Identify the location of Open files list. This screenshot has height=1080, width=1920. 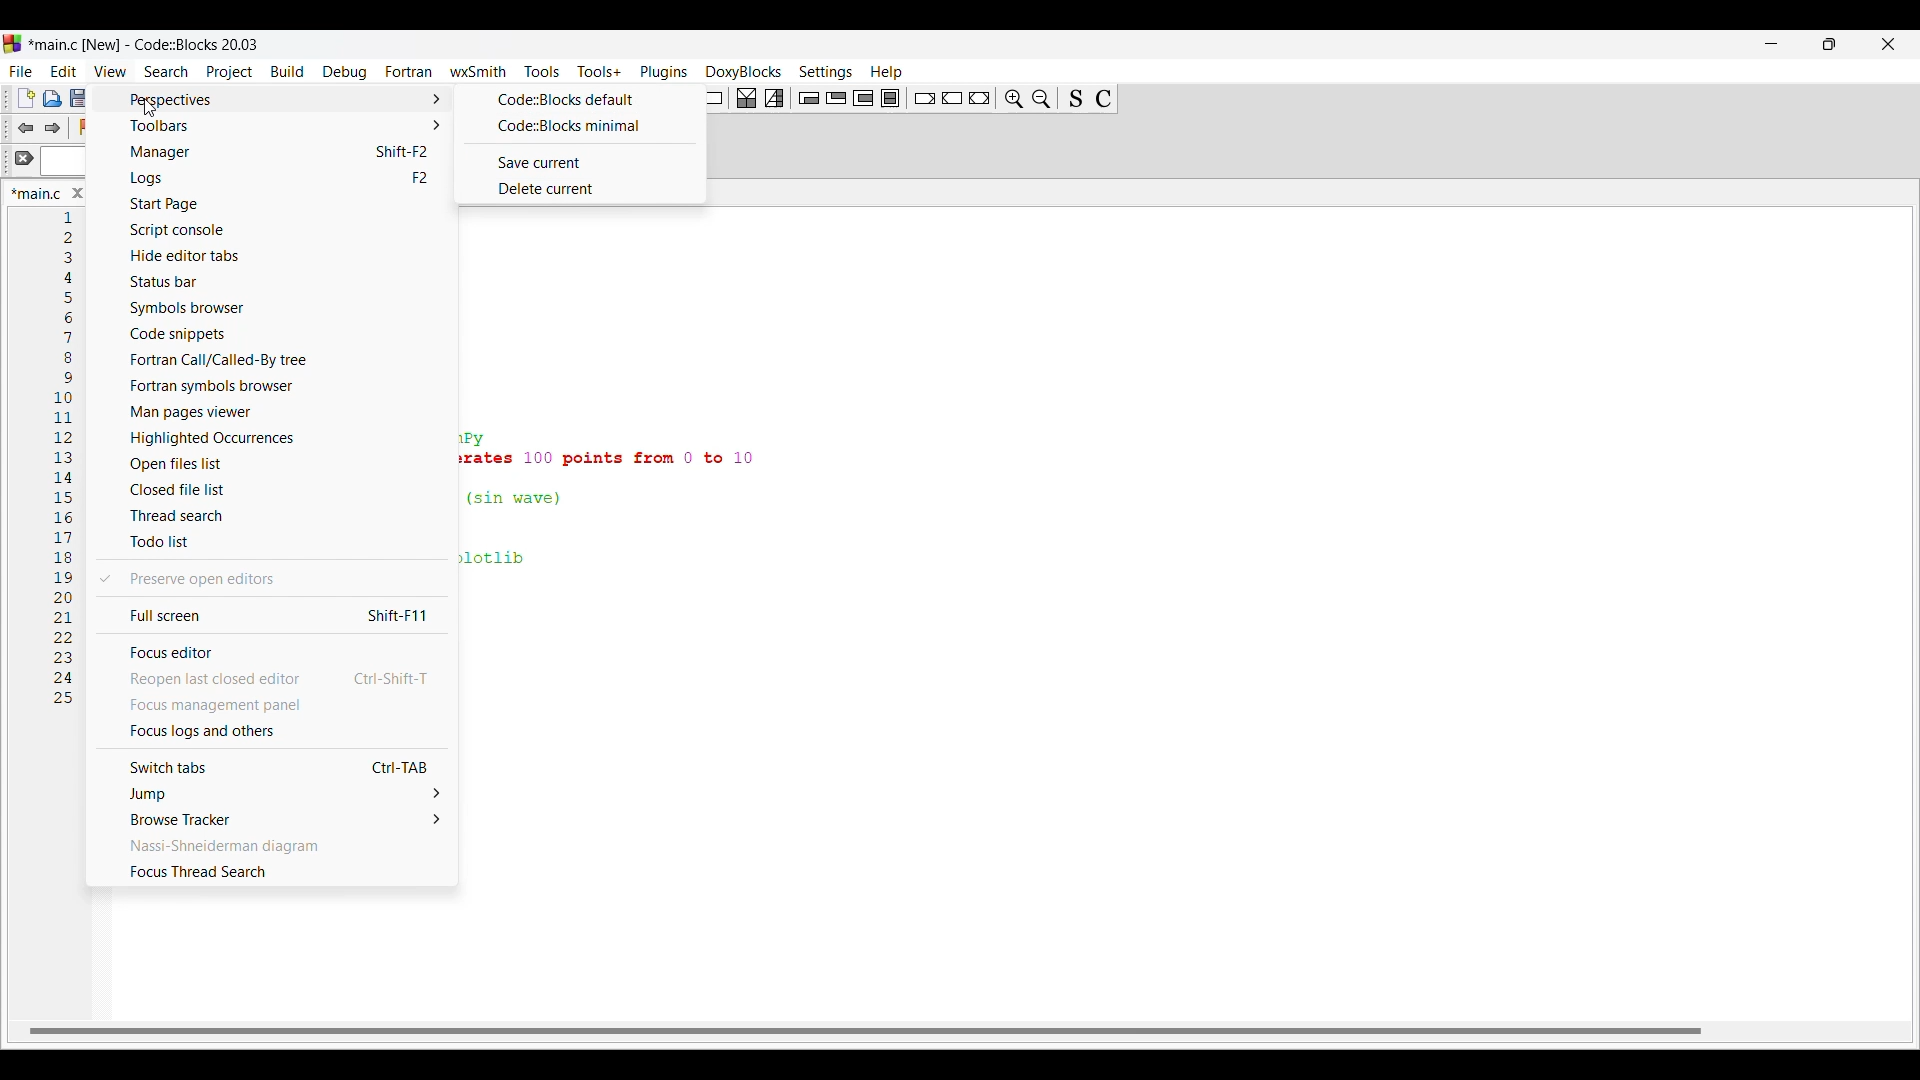
(273, 464).